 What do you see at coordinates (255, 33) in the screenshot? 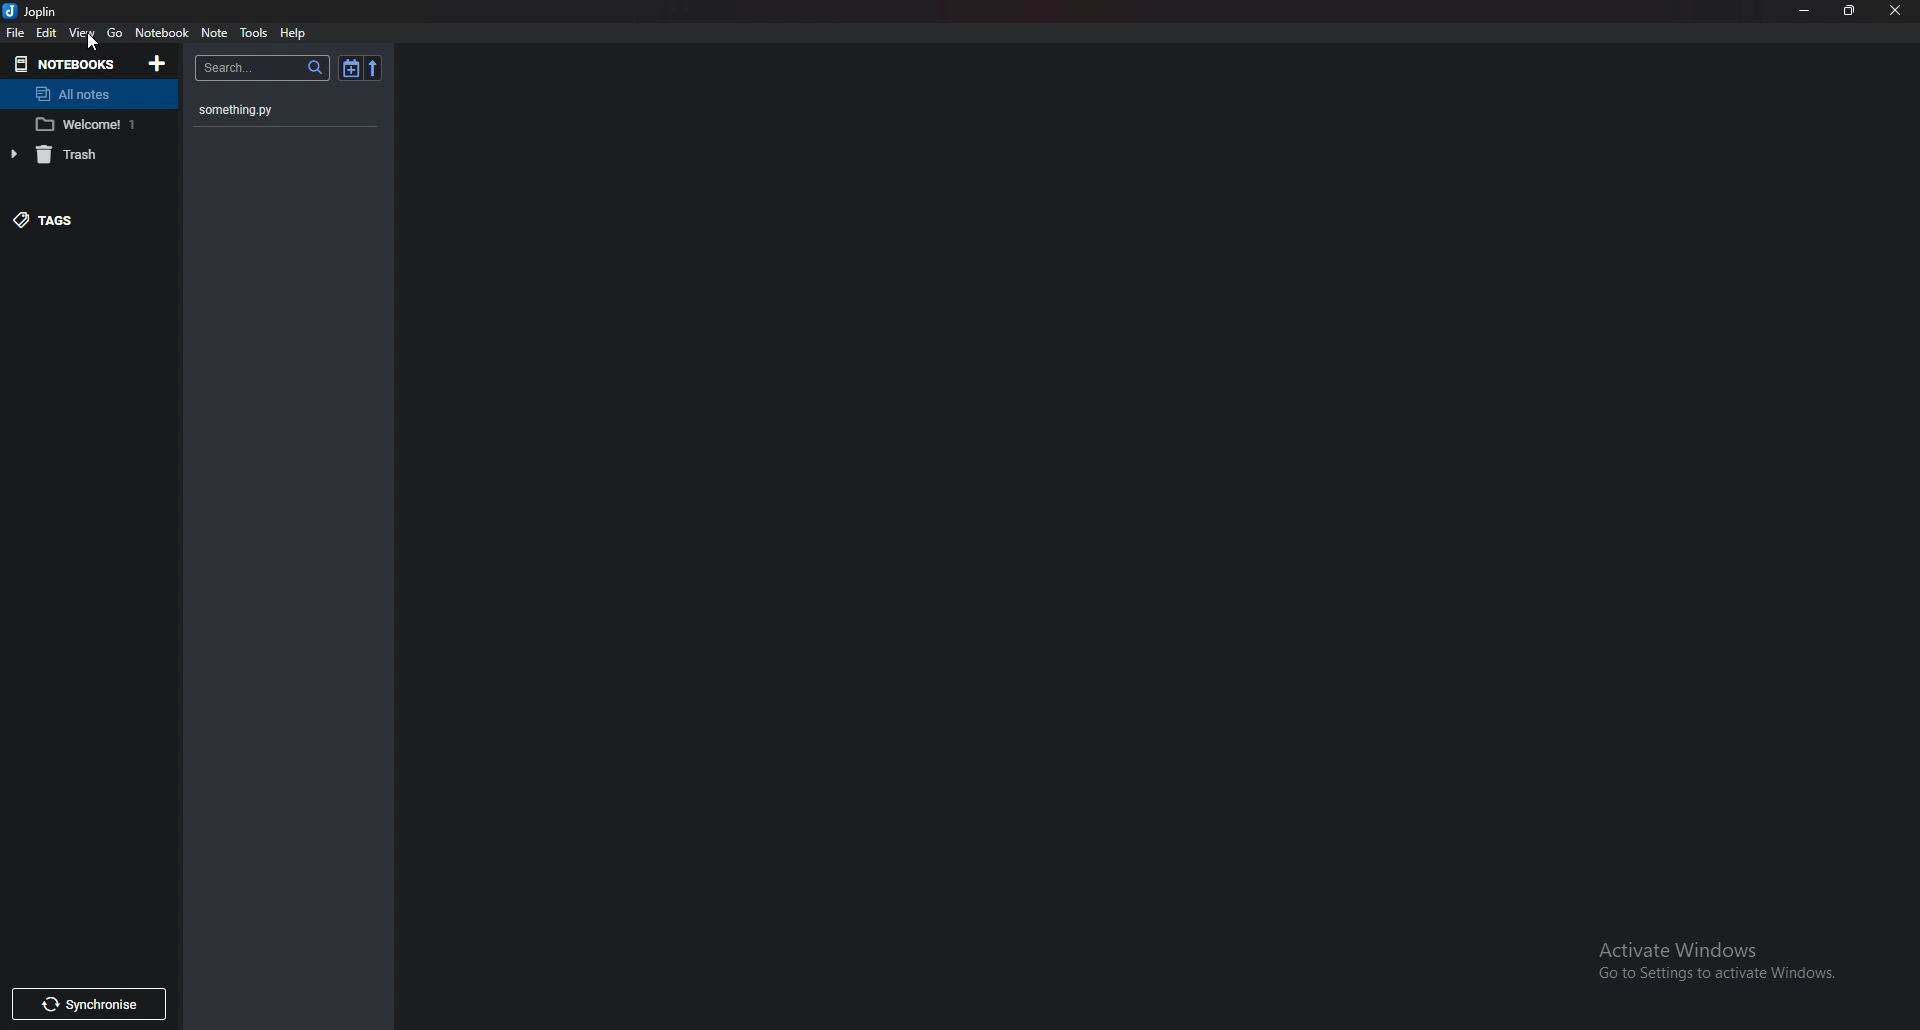
I see `Tools` at bounding box center [255, 33].